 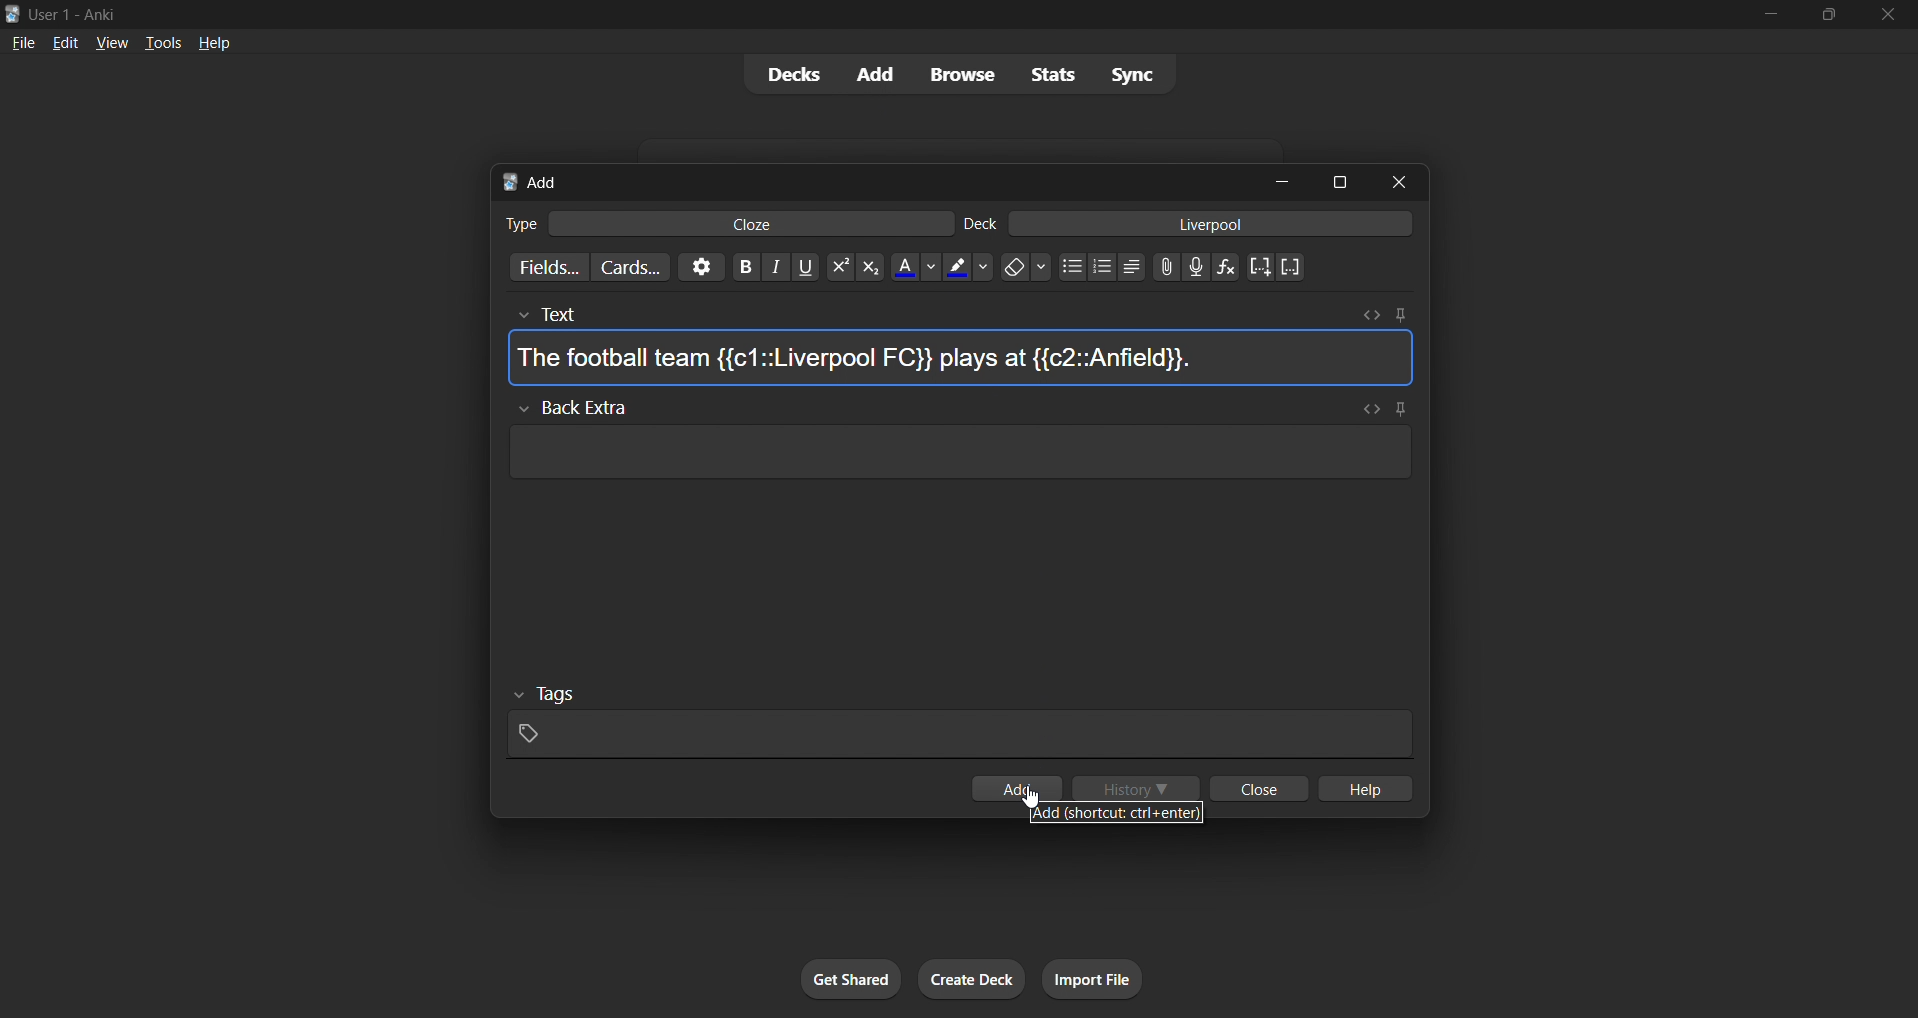 I want to click on Back Extra, so click(x=583, y=407).